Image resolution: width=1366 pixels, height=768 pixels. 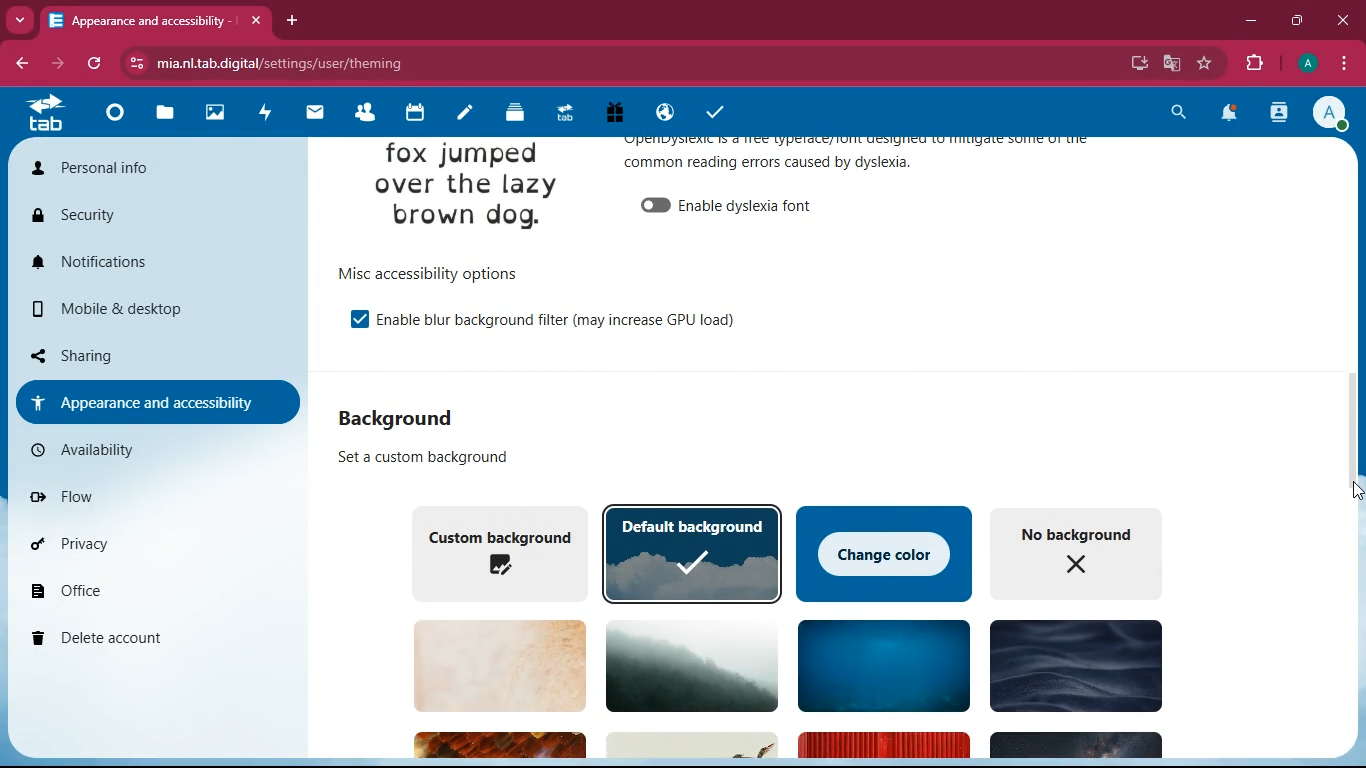 What do you see at coordinates (115, 114) in the screenshot?
I see `home` at bounding box center [115, 114].